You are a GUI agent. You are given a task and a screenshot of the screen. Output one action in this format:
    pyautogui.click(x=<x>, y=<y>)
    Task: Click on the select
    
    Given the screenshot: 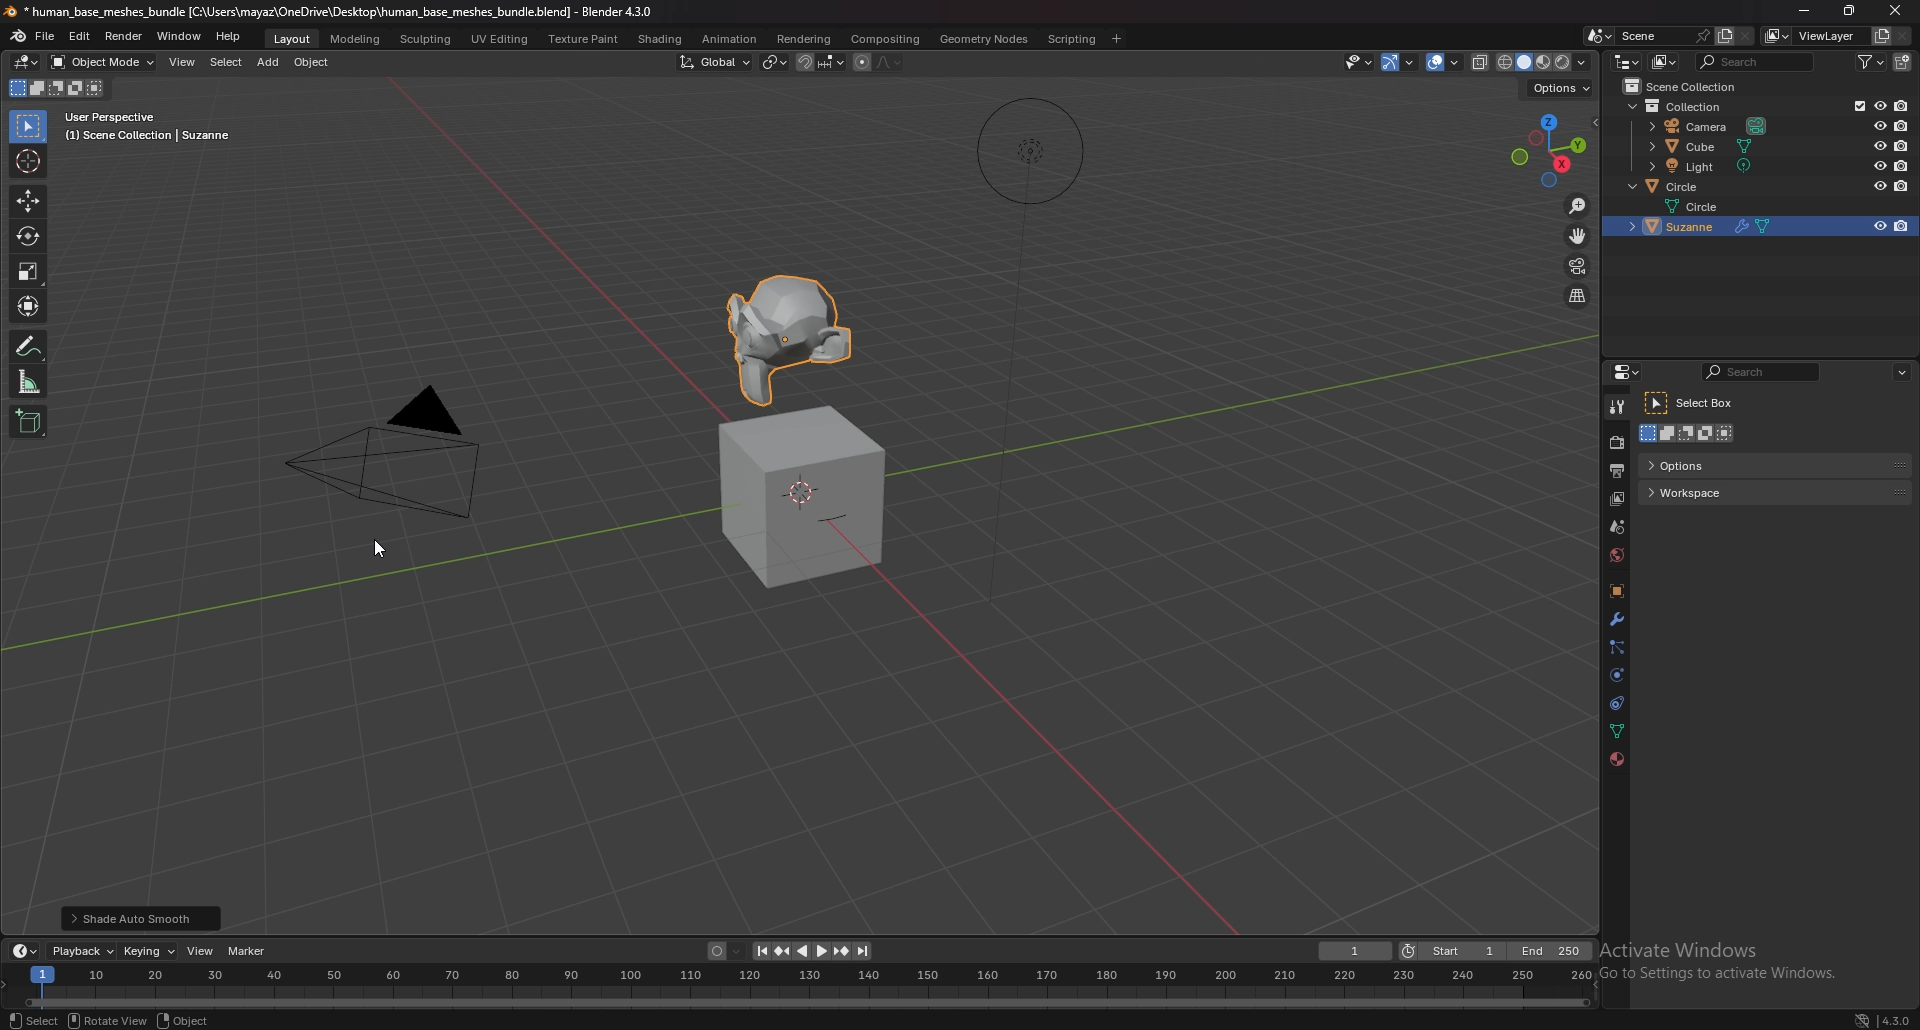 What is the action you would take?
    pyautogui.click(x=227, y=62)
    